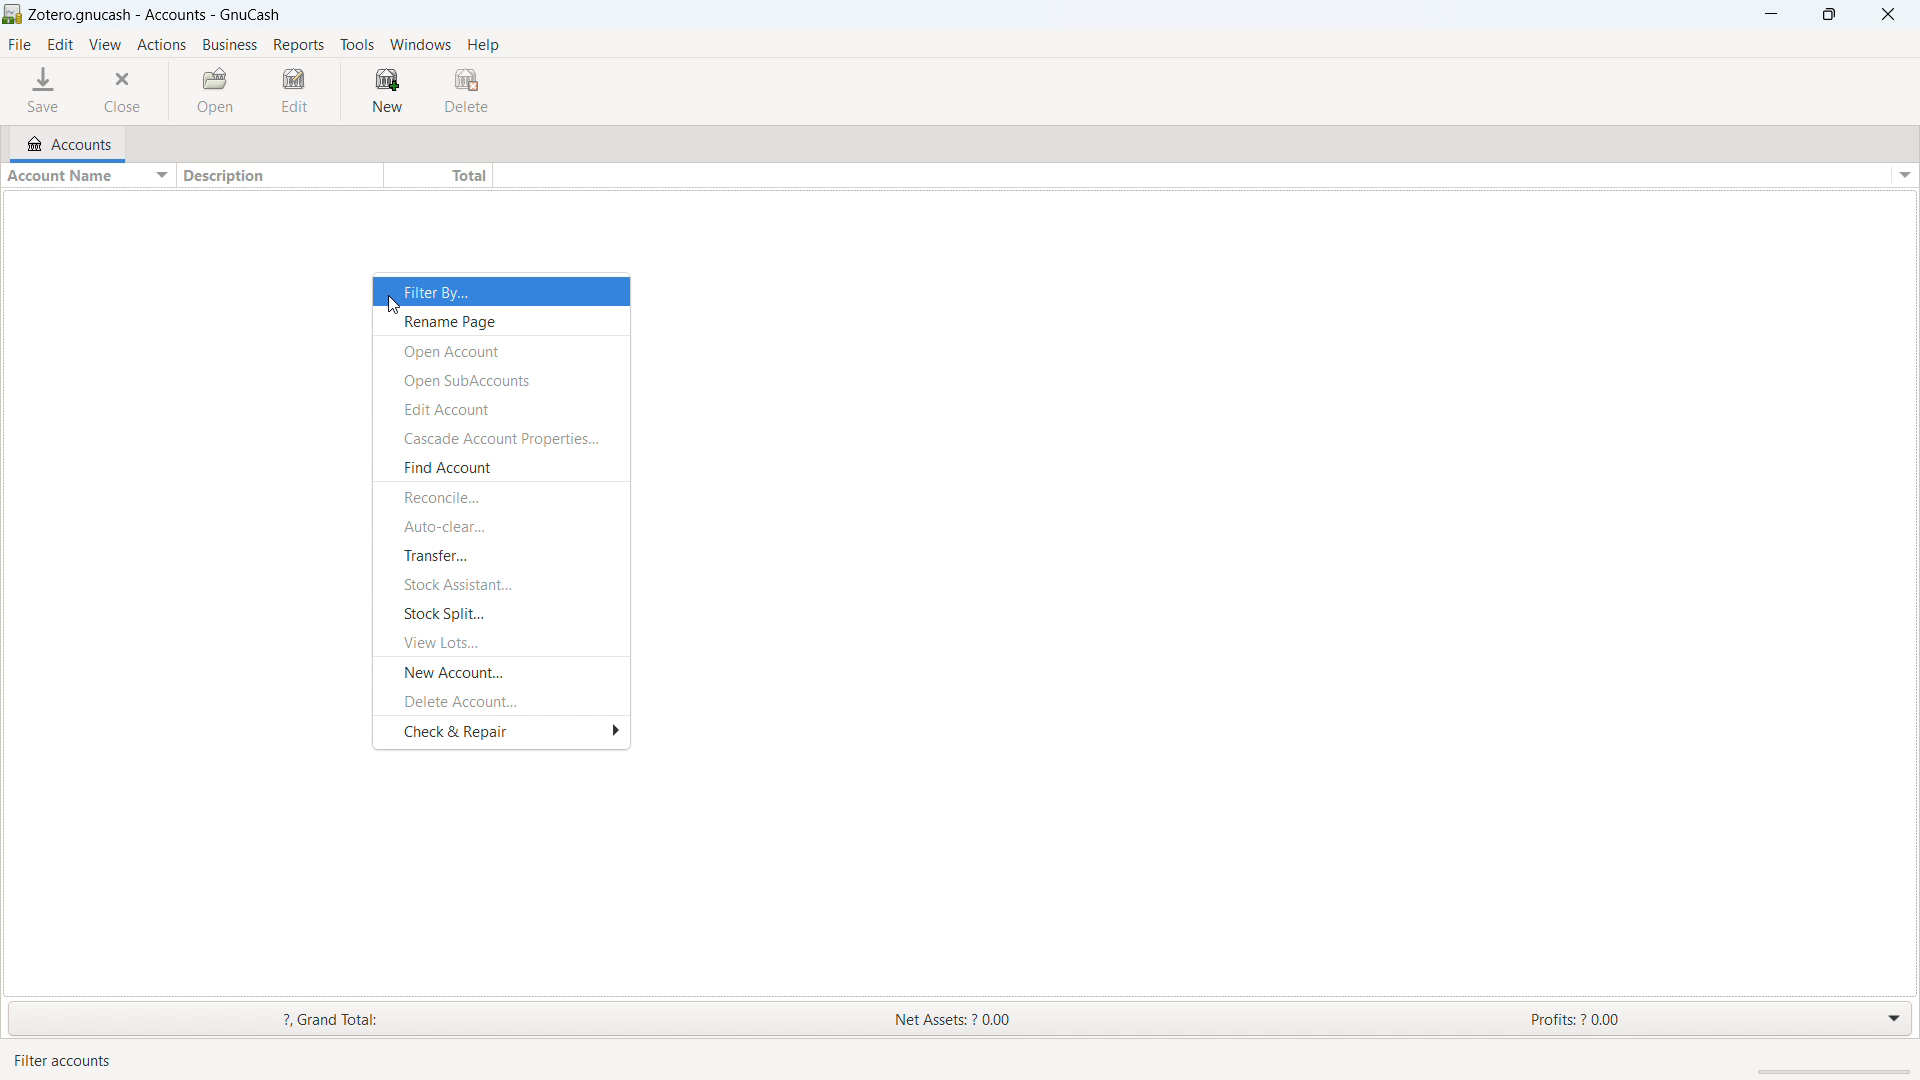 This screenshot has width=1920, height=1080. I want to click on Net Assets: ? 0.00, so click(962, 1019).